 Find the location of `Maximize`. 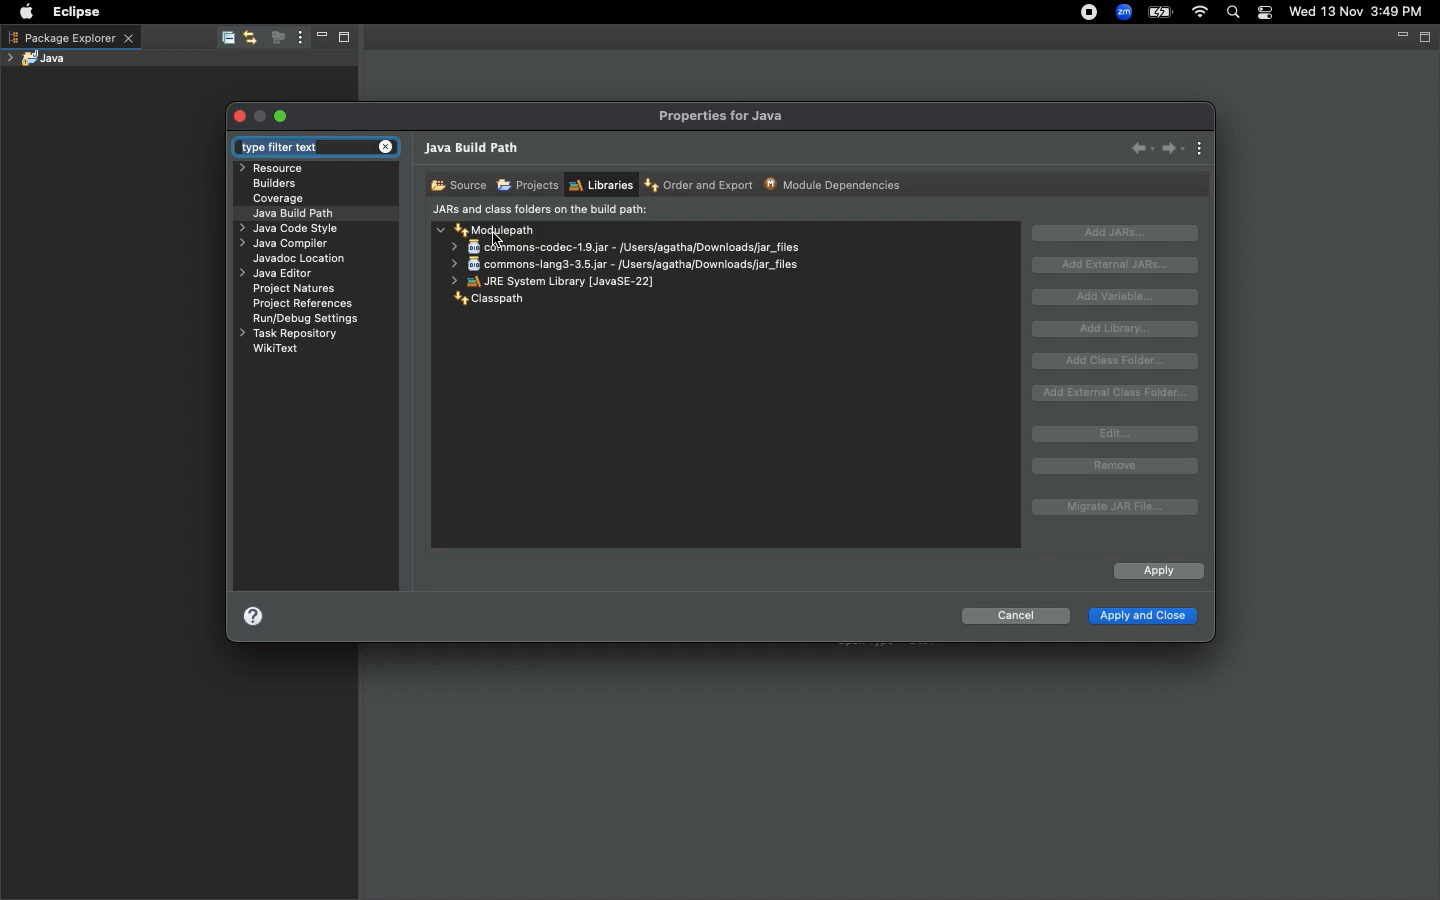

Maximize is located at coordinates (350, 39).